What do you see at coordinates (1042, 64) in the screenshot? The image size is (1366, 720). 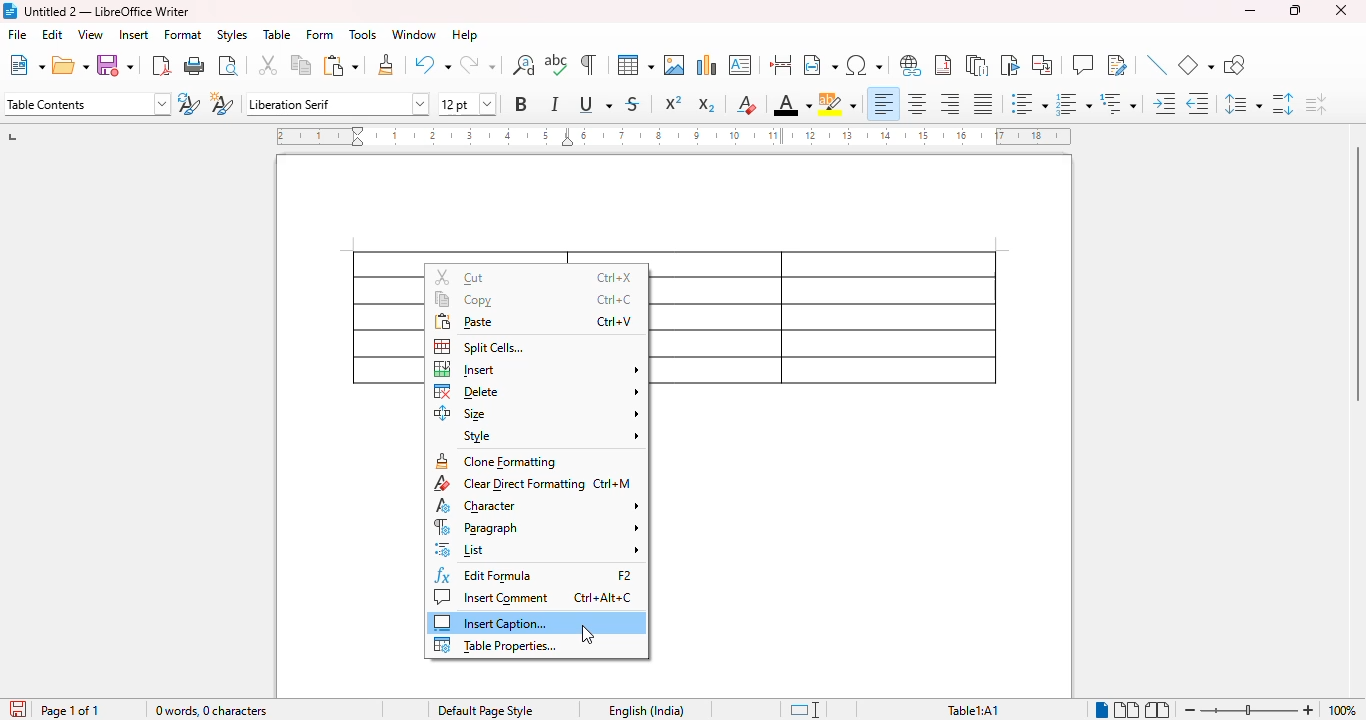 I see `insert cross-reference` at bounding box center [1042, 64].